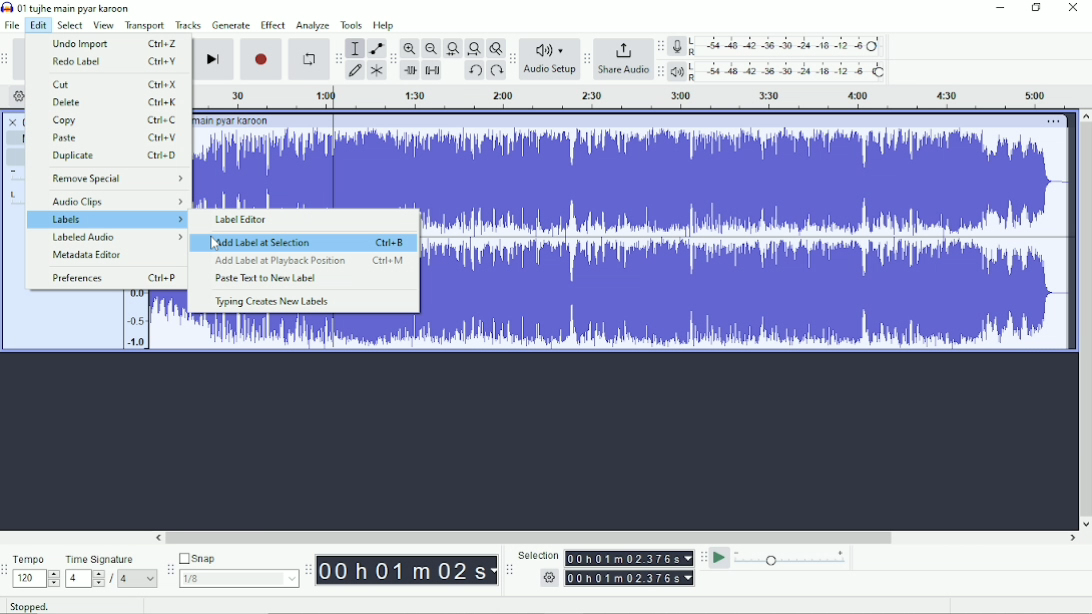 Image resolution: width=1092 pixels, height=614 pixels. What do you see at coordinates (474, 70) in the screenshot?
I see `Undo` at bounding box center [474, 70].